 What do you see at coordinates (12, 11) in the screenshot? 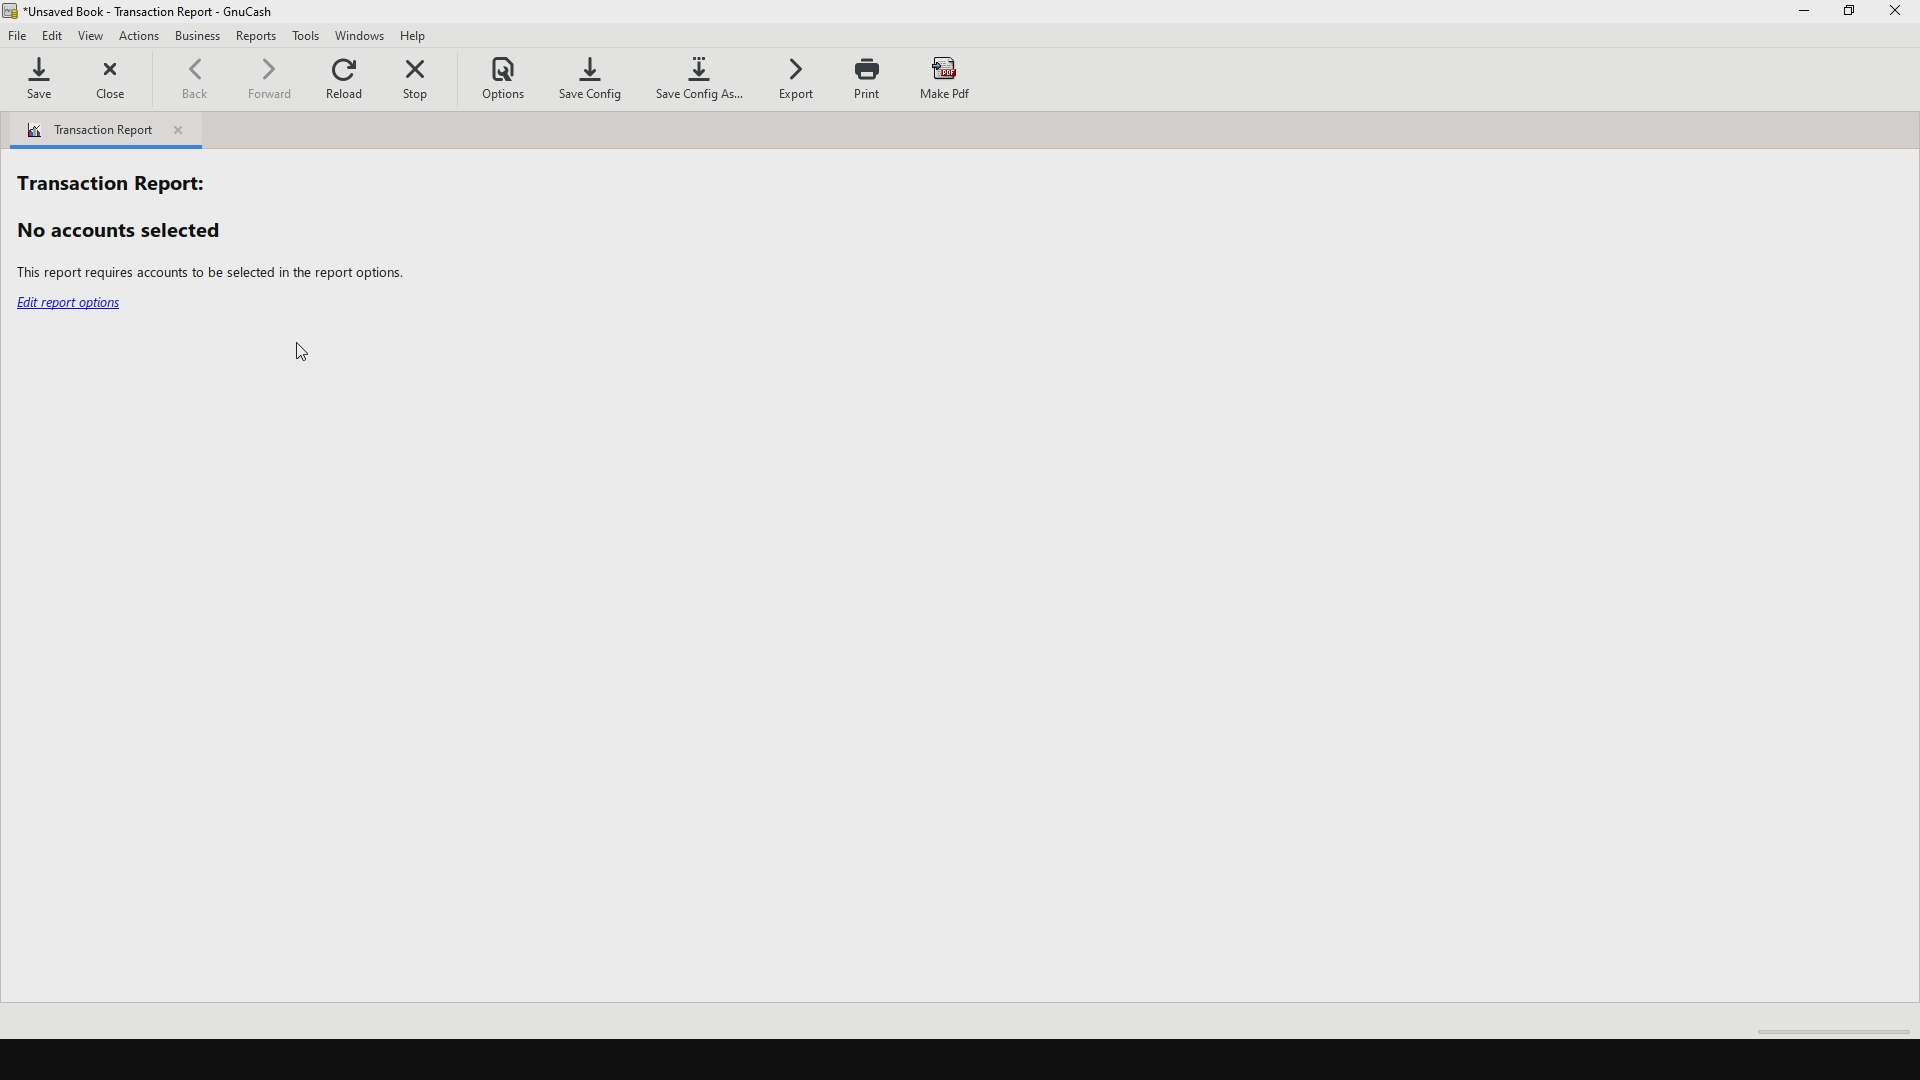
I see `gnucash logo` at bounding box center [12, 11].